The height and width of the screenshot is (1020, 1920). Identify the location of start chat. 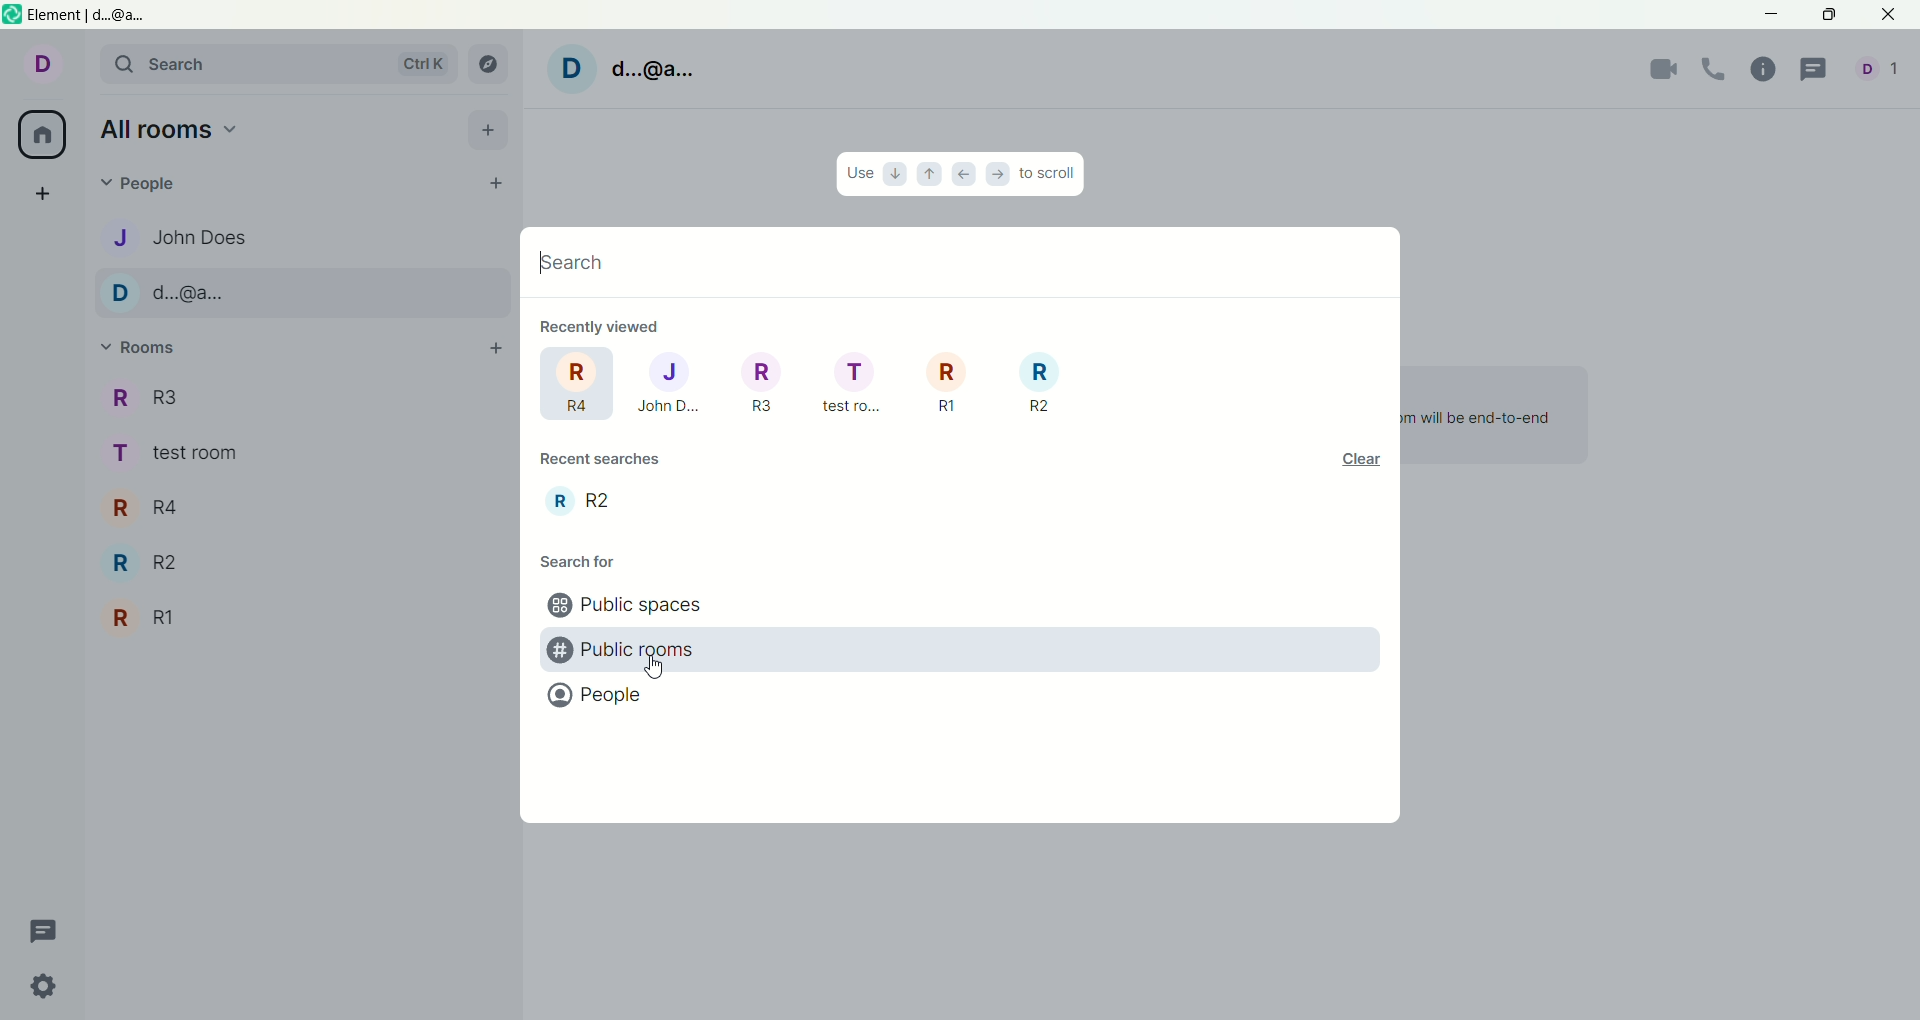
(493, 181).